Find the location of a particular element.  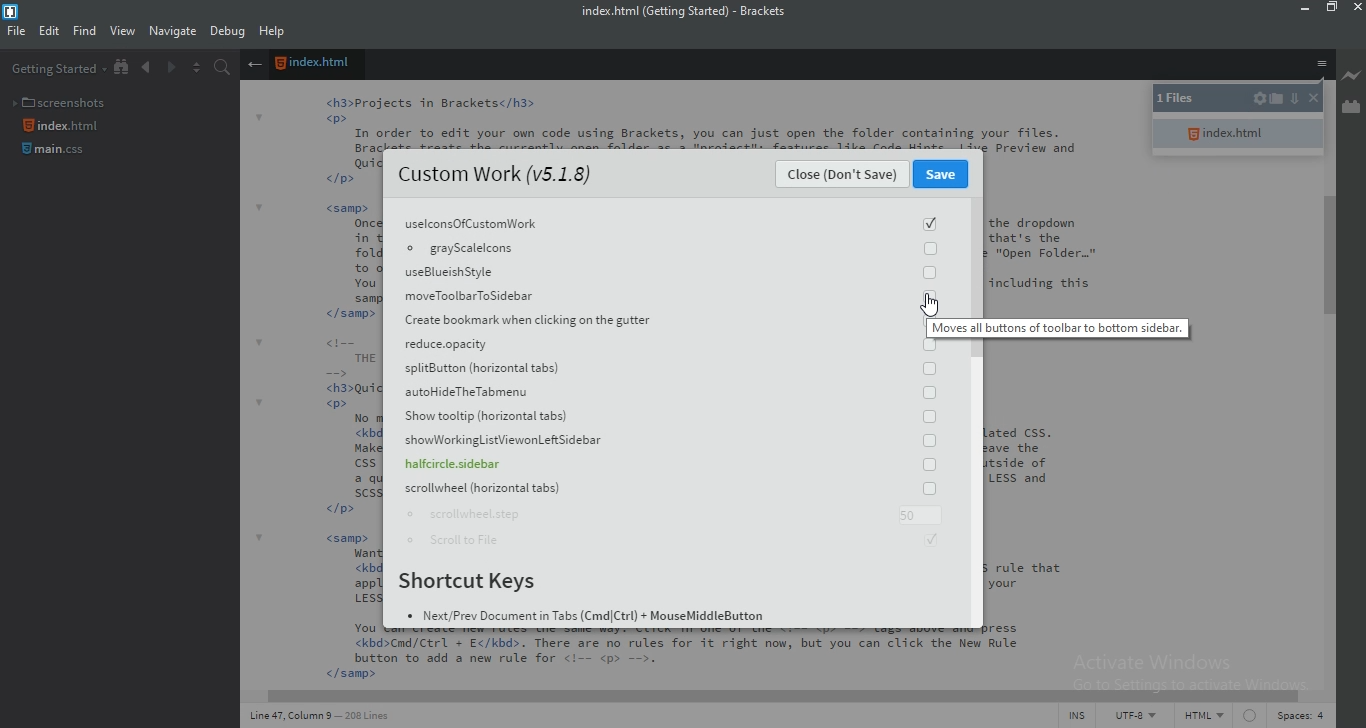

autohideTheTabmenu is located at coordinates (670, 394).